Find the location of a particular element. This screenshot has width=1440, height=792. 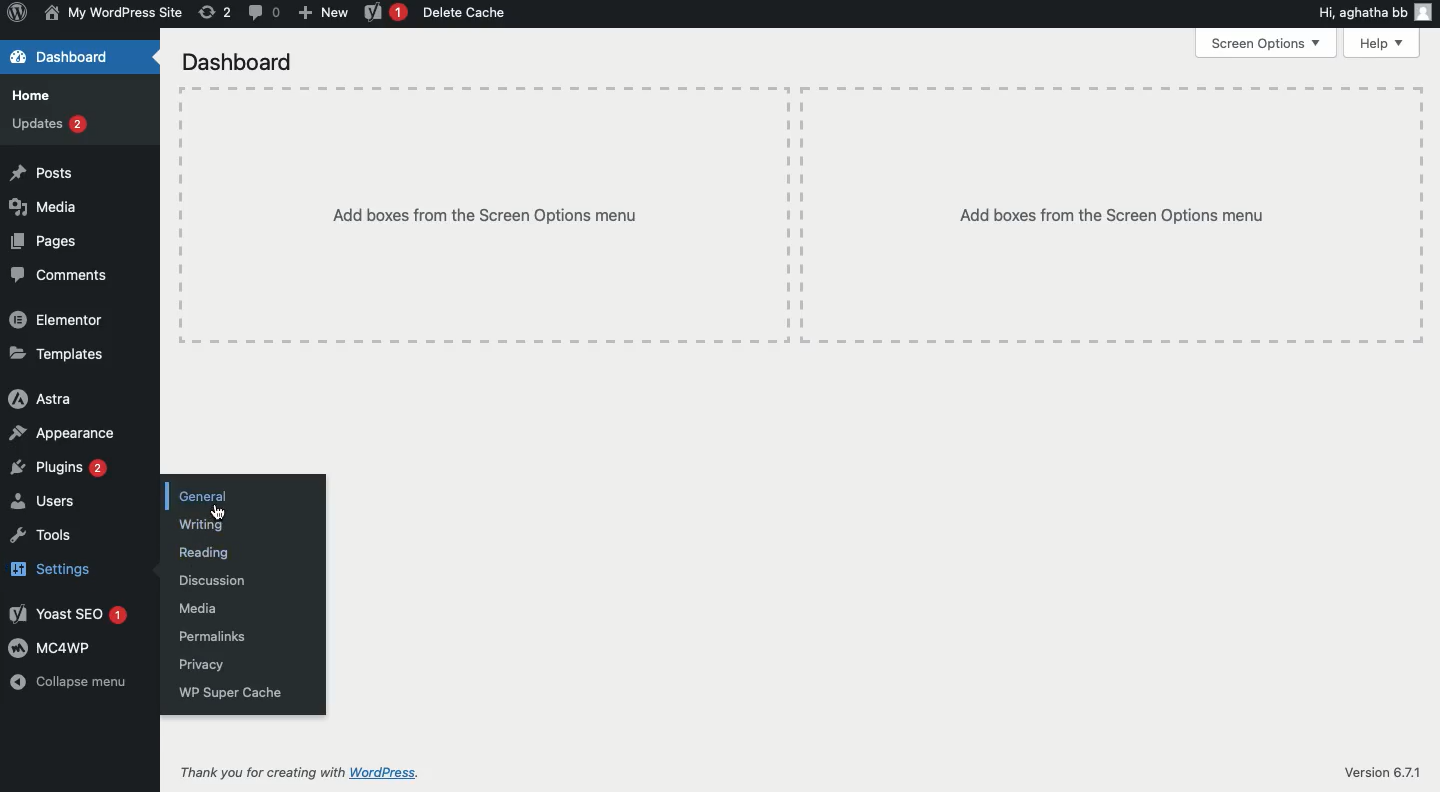

Privacy is located at coordinates (202, 664).